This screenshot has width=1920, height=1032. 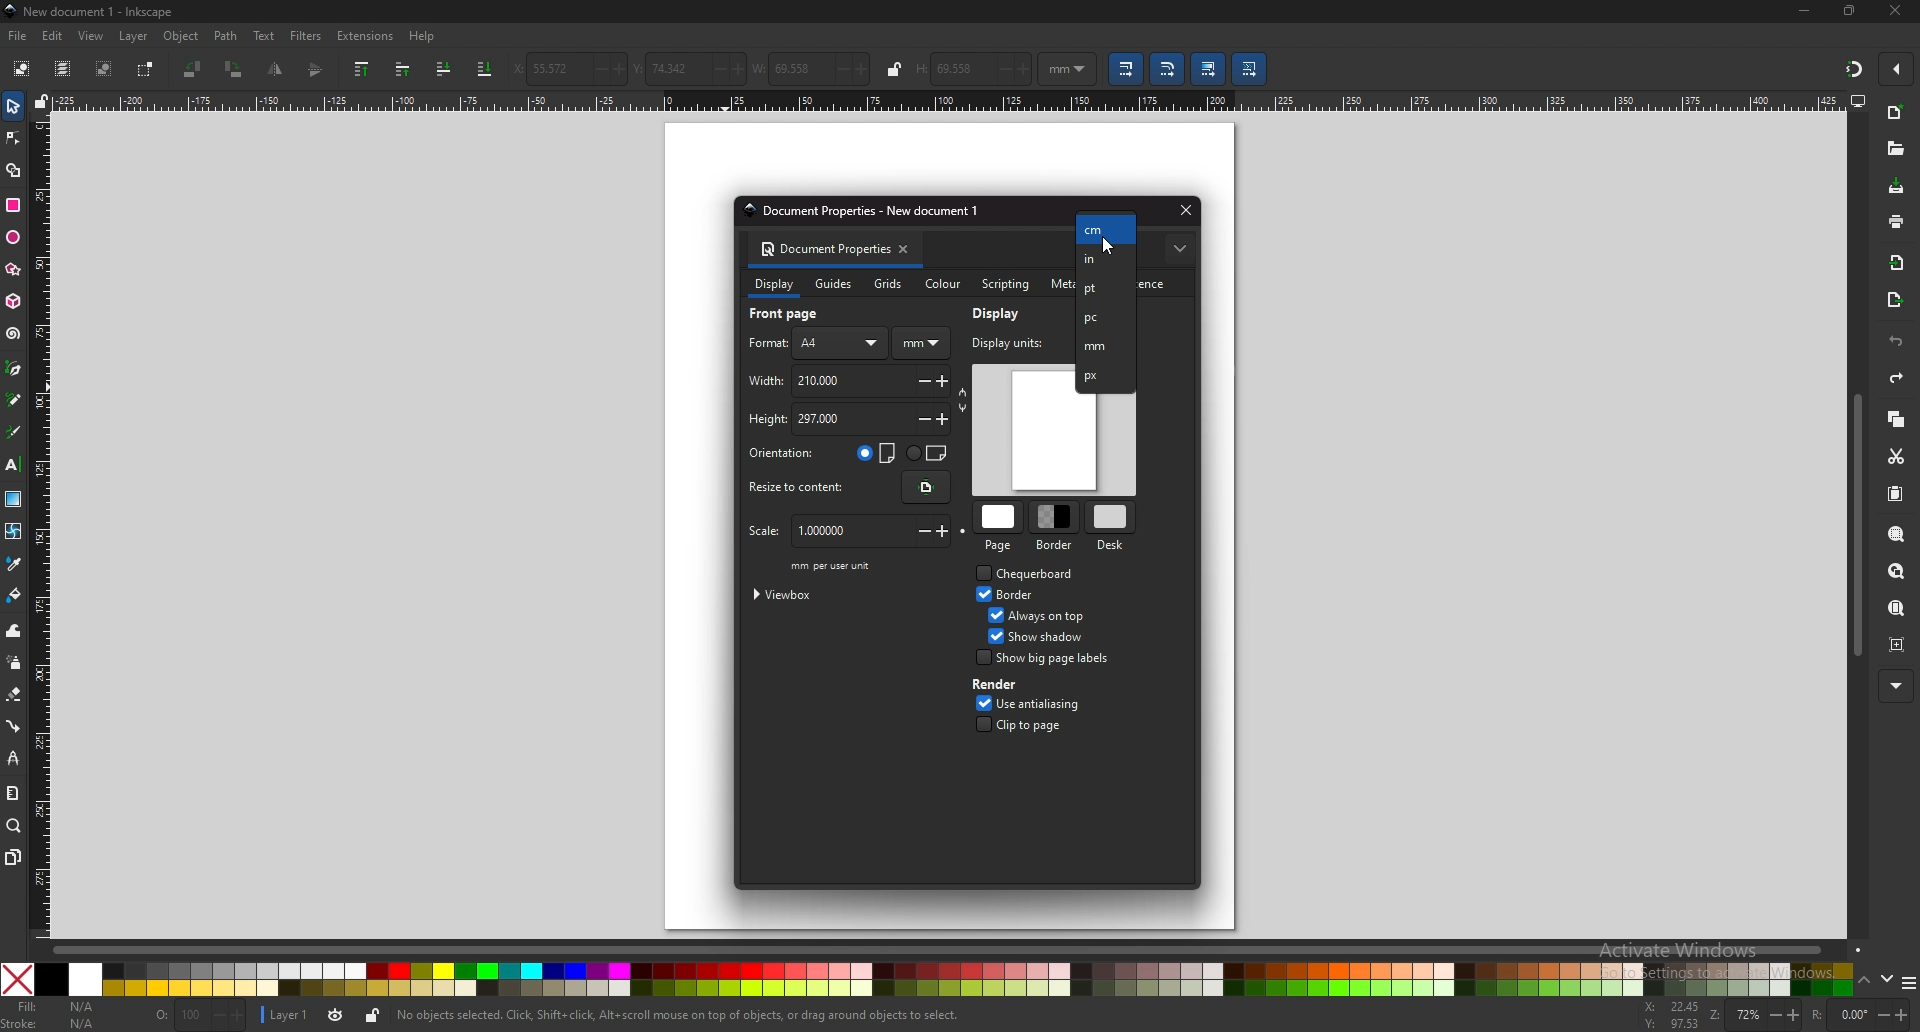 What do you see at coordinates (877, 453) in the screenshot?
I see `portrait` at bounding box center [877, 453].